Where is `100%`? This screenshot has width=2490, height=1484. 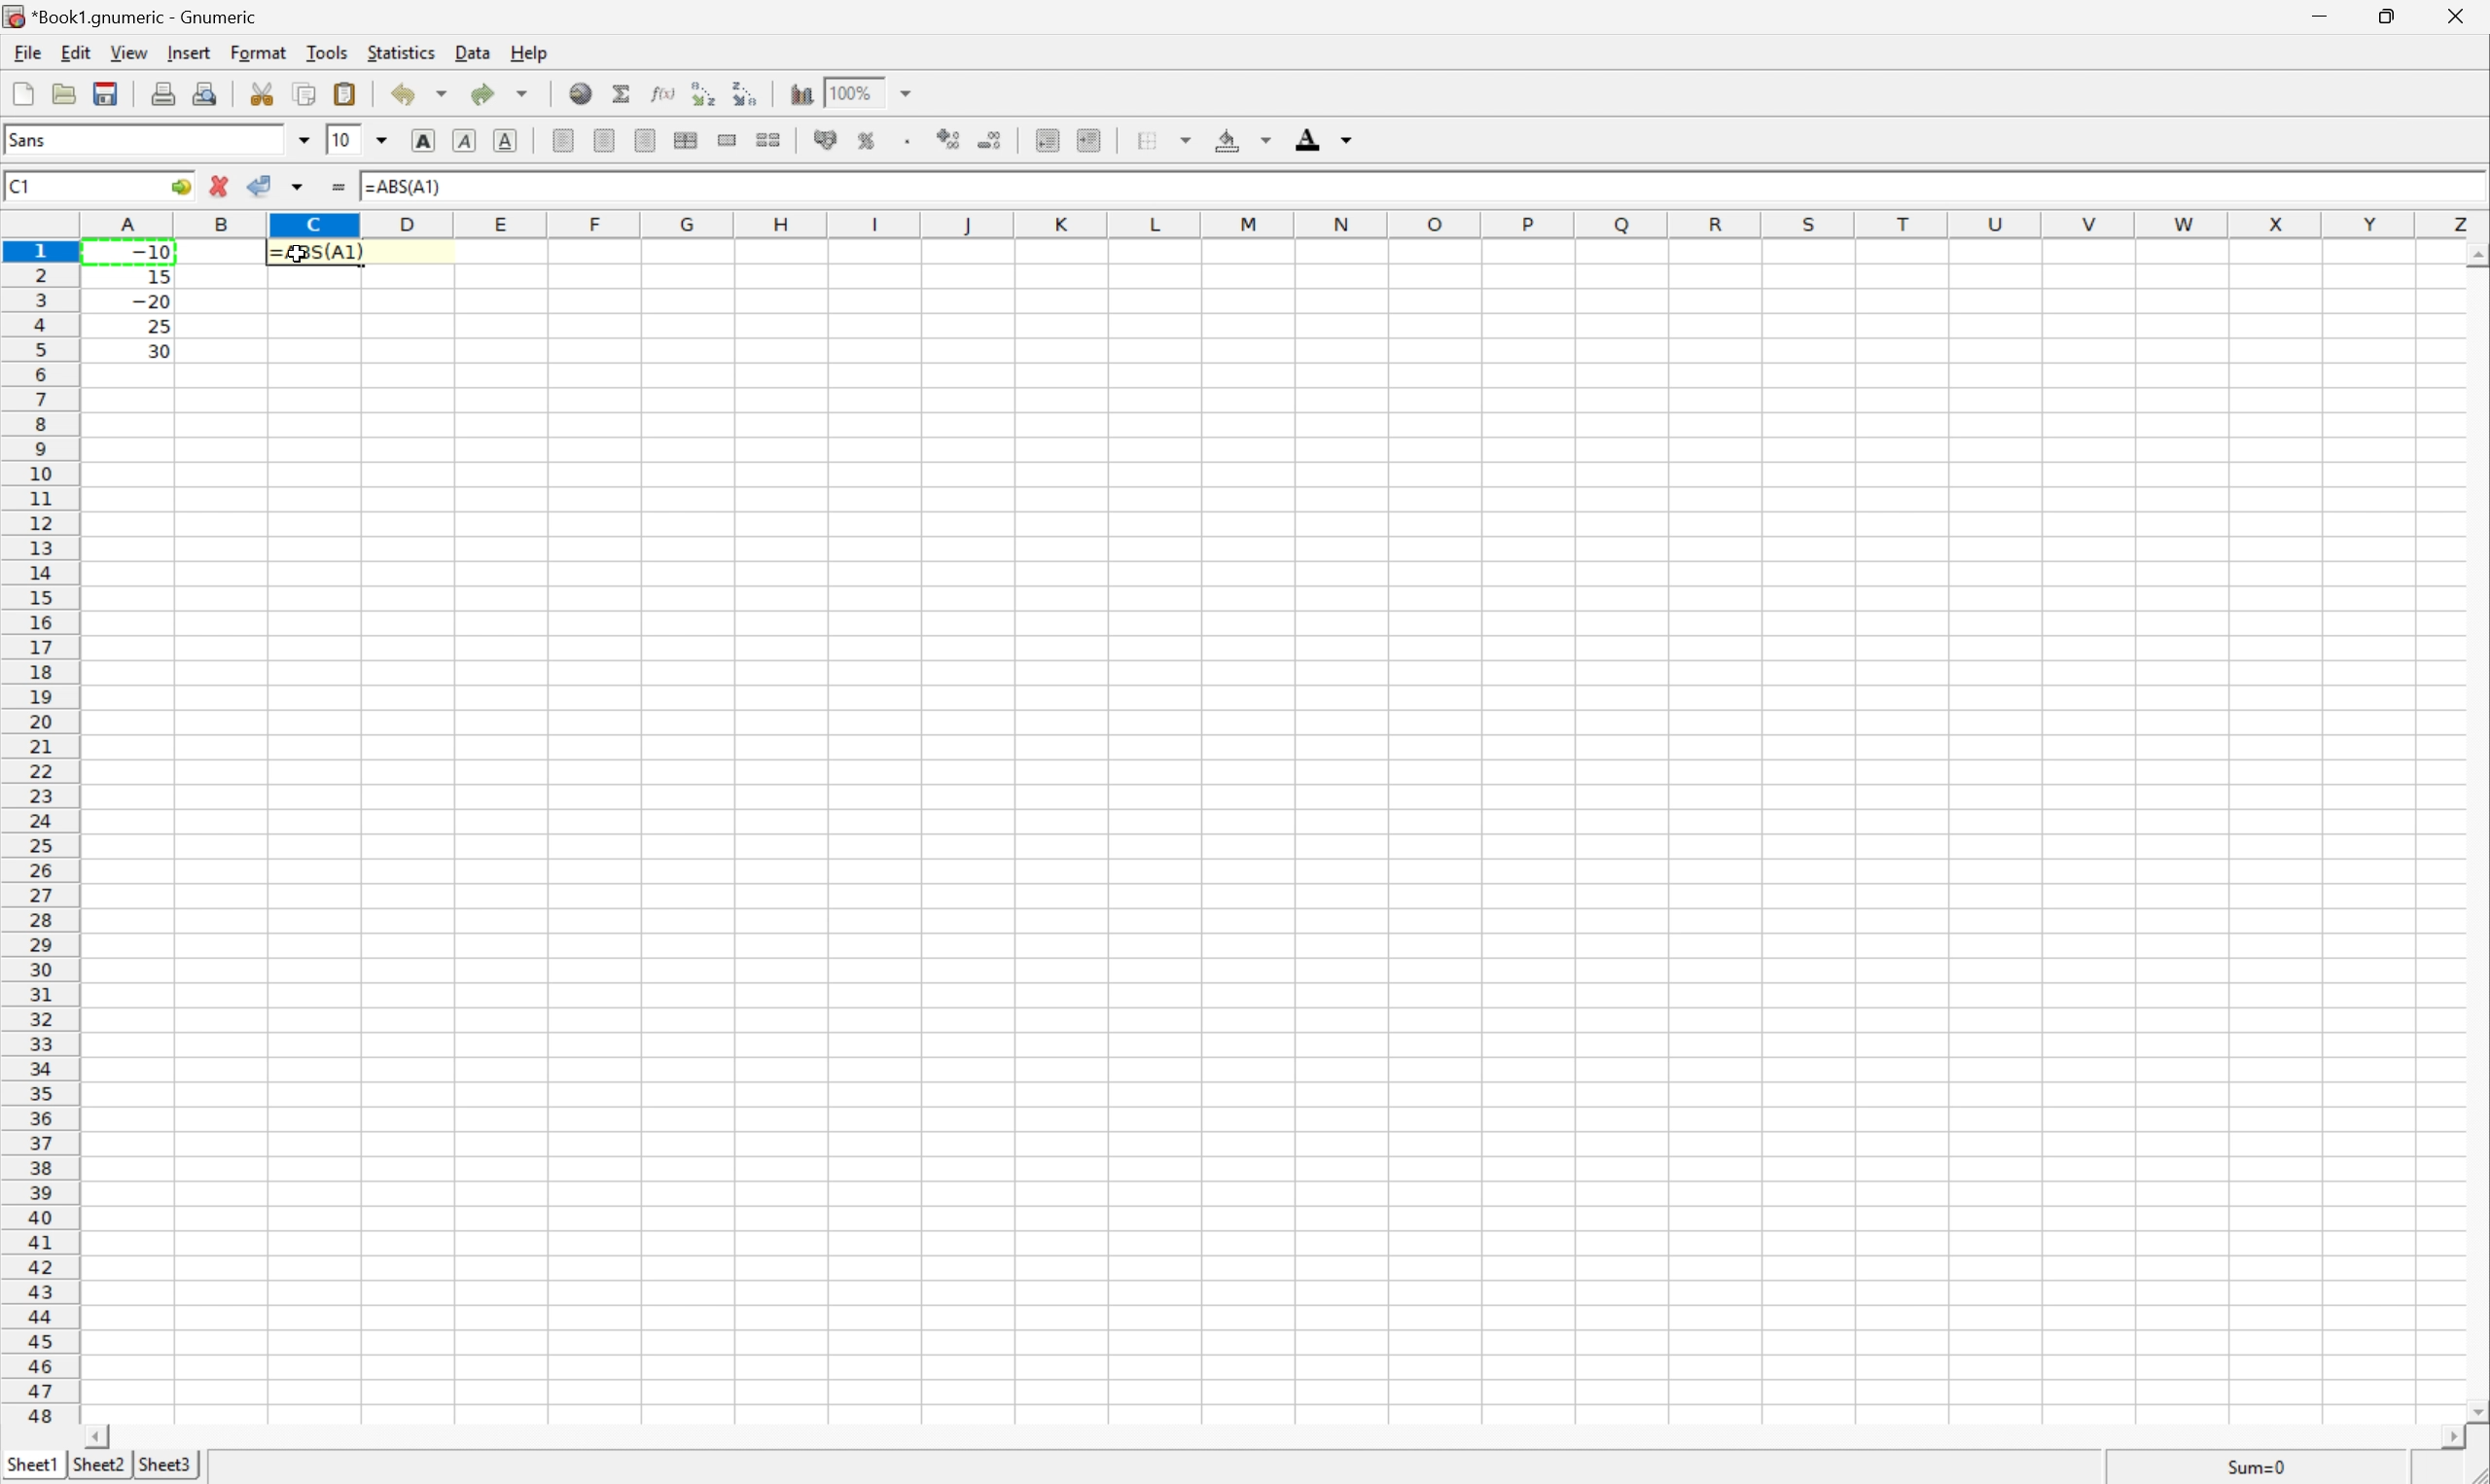
100% is located at coordinates (855, 91).